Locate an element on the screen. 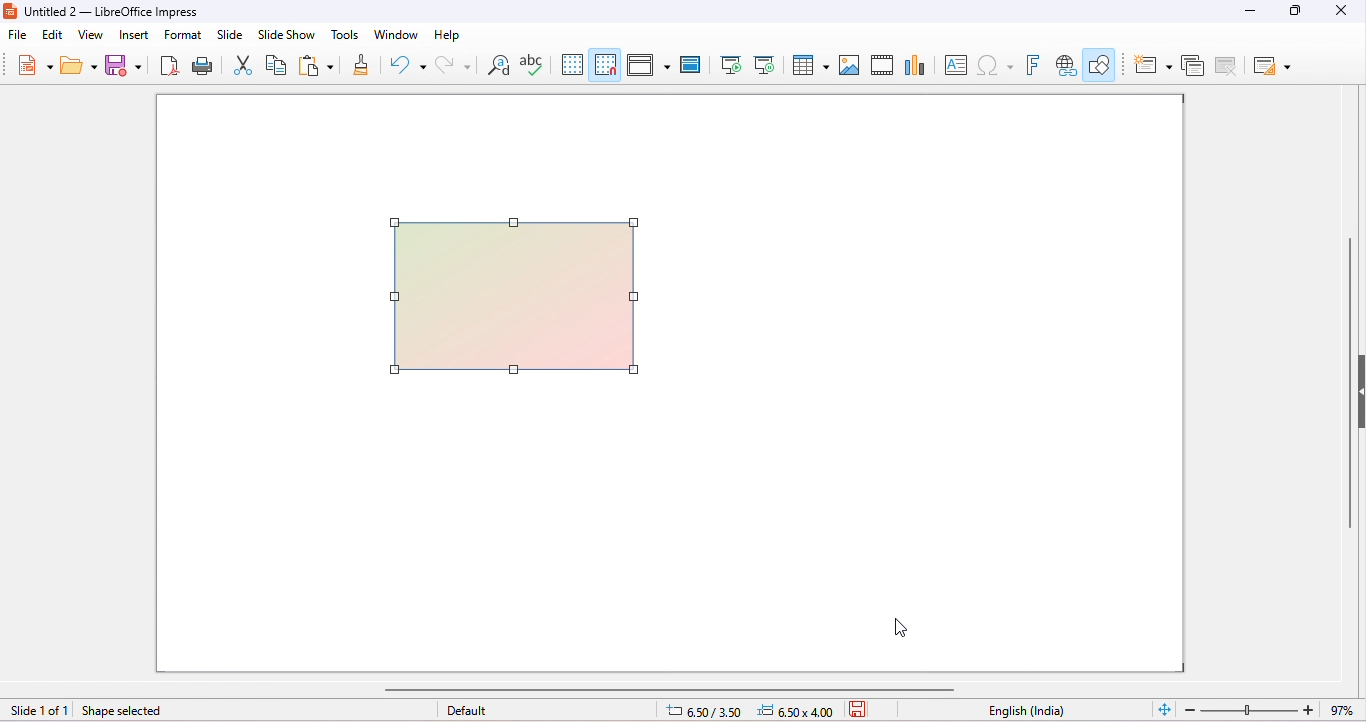  fit slide to current window is located at coordinates (1165, 708).